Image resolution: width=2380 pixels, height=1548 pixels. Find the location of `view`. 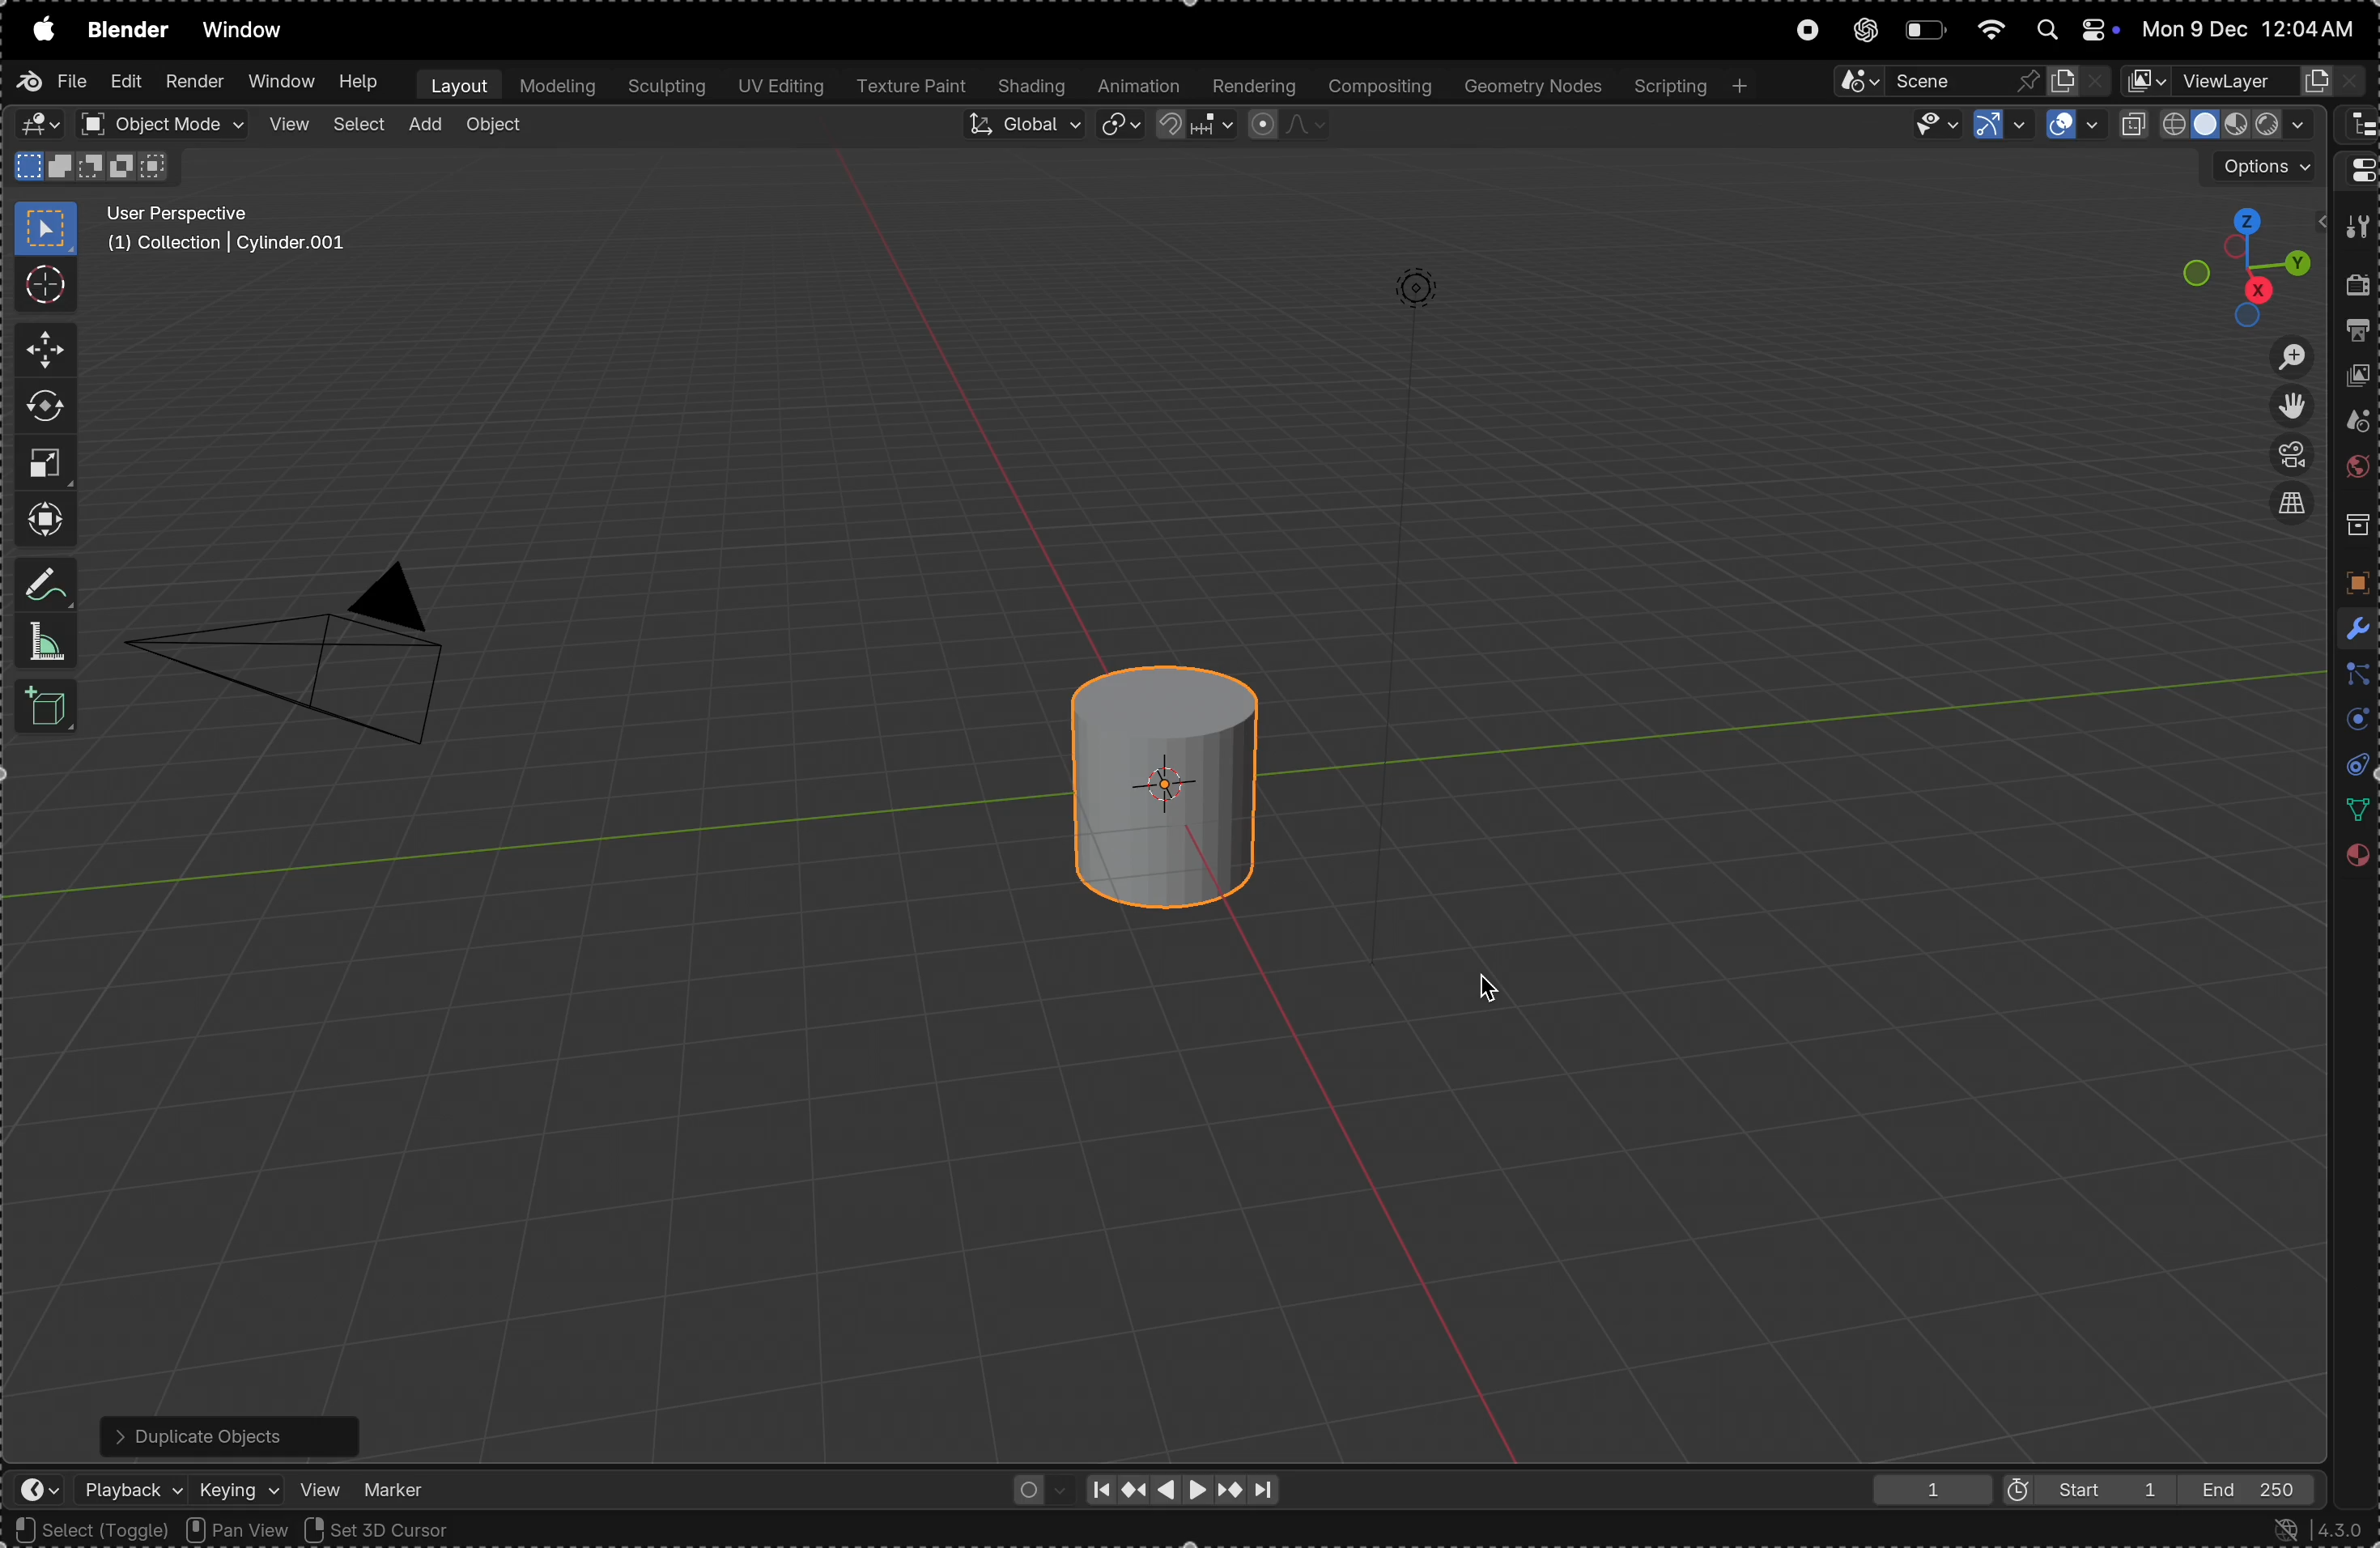

view is located at coordinates (286, 125).